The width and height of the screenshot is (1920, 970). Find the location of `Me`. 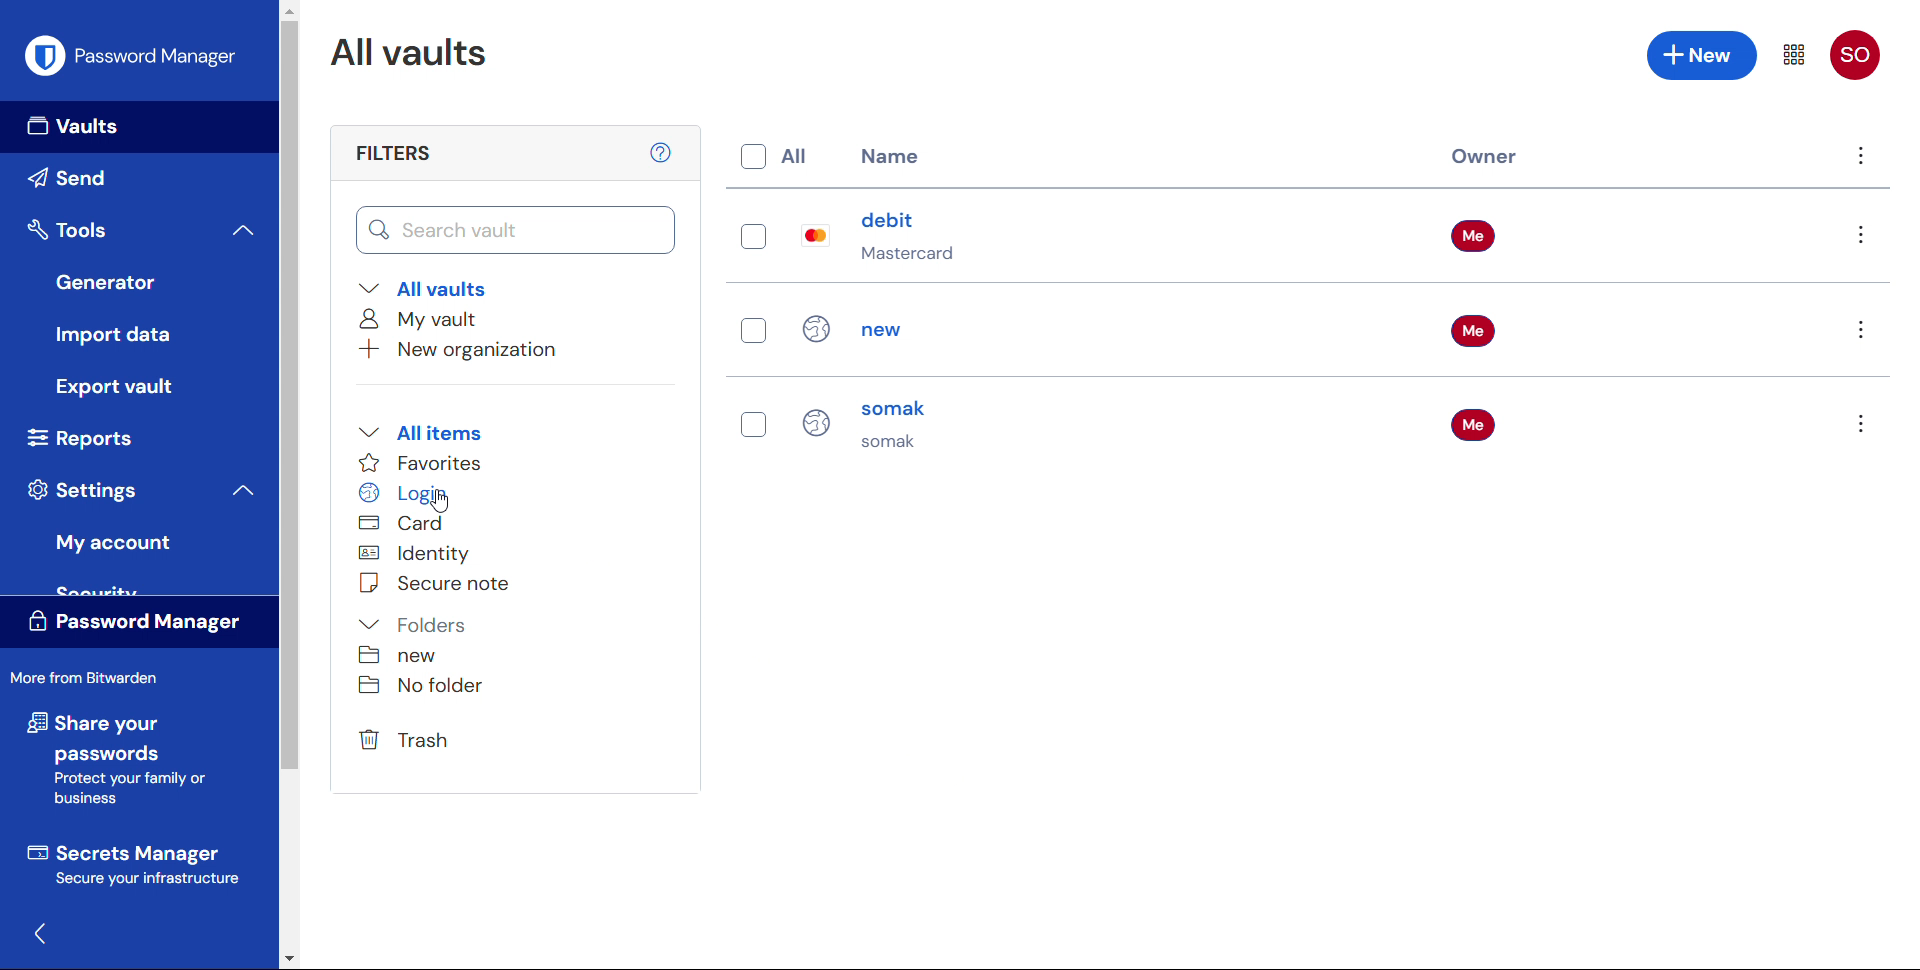

Me is located at coordinates (1472, 233).